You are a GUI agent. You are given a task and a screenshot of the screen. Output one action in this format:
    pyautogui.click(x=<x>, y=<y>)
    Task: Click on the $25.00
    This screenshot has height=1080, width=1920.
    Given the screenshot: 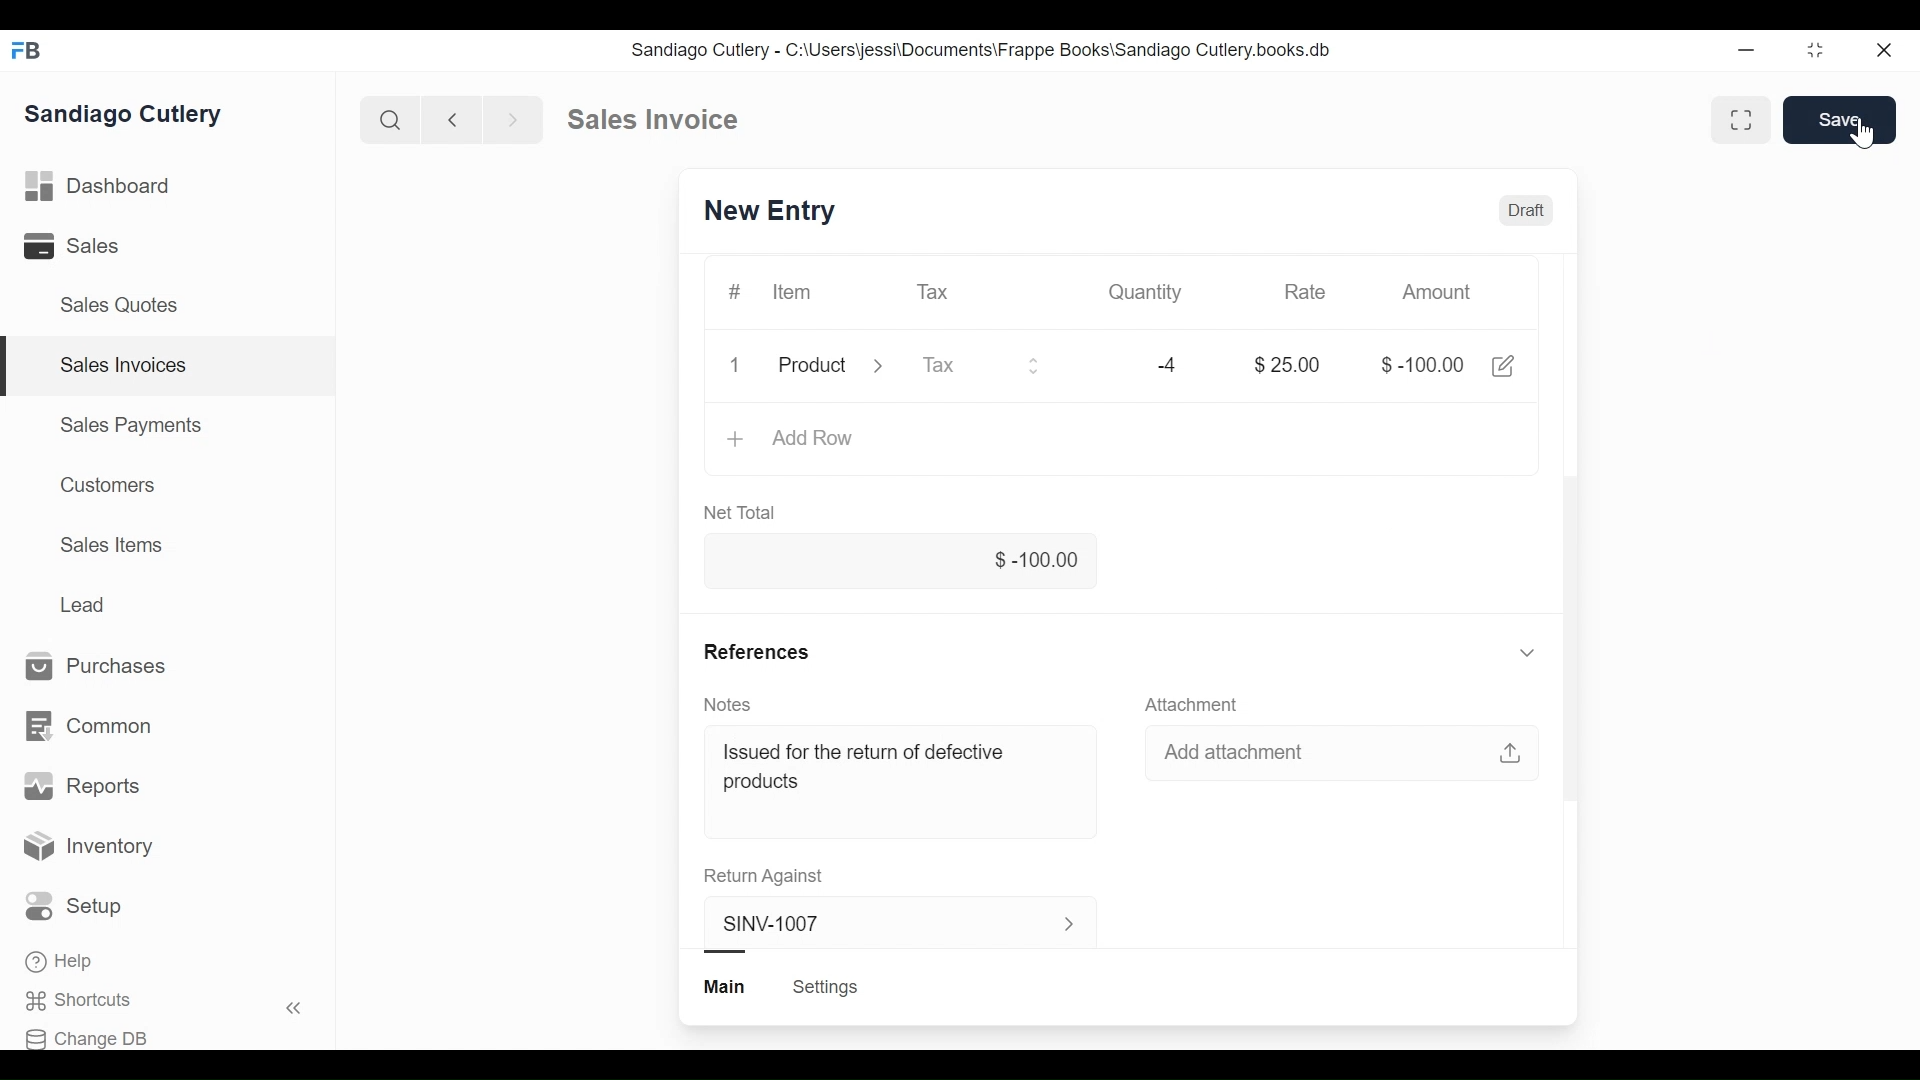 What is the action you would take?
    pyautogui.click(x=1288, y=364)
    